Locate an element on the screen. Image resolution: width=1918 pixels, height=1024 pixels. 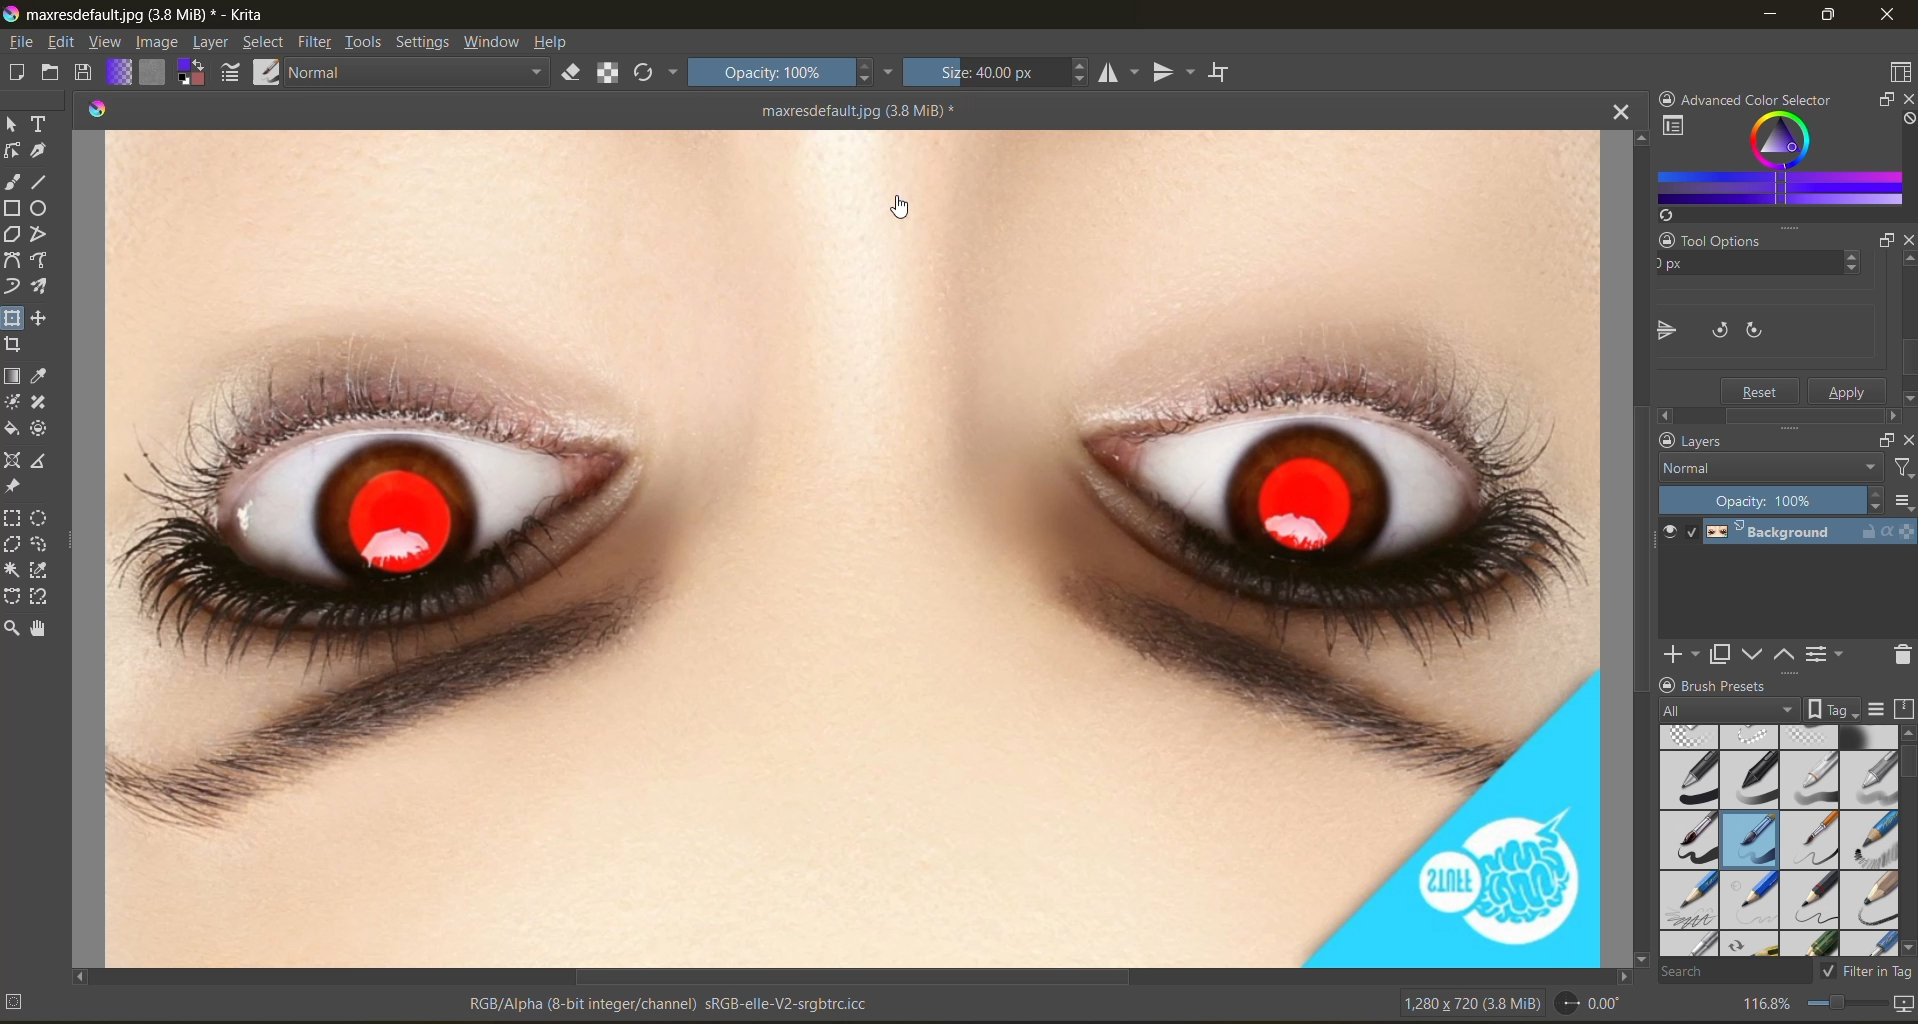
tool is located at coordinates (42, 516).